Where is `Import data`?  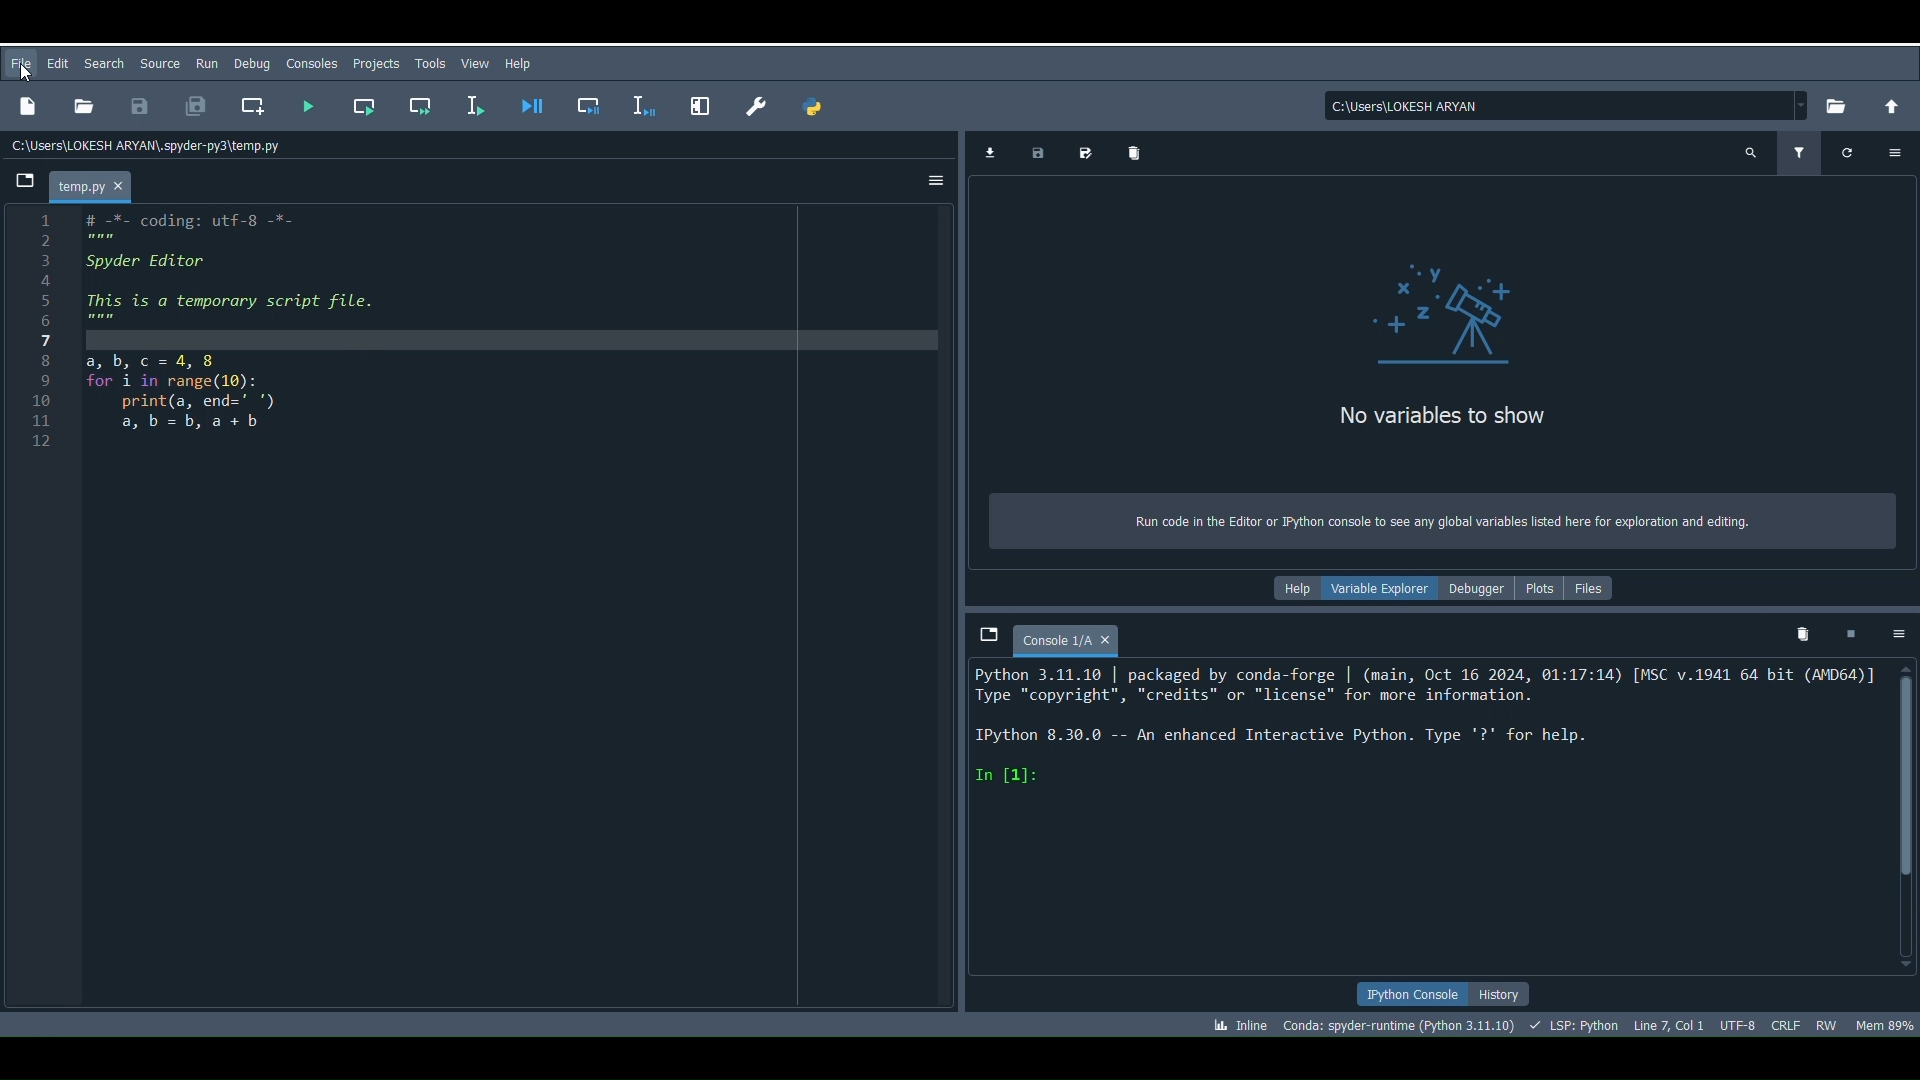
Import data is located at coordinates (988, 154).